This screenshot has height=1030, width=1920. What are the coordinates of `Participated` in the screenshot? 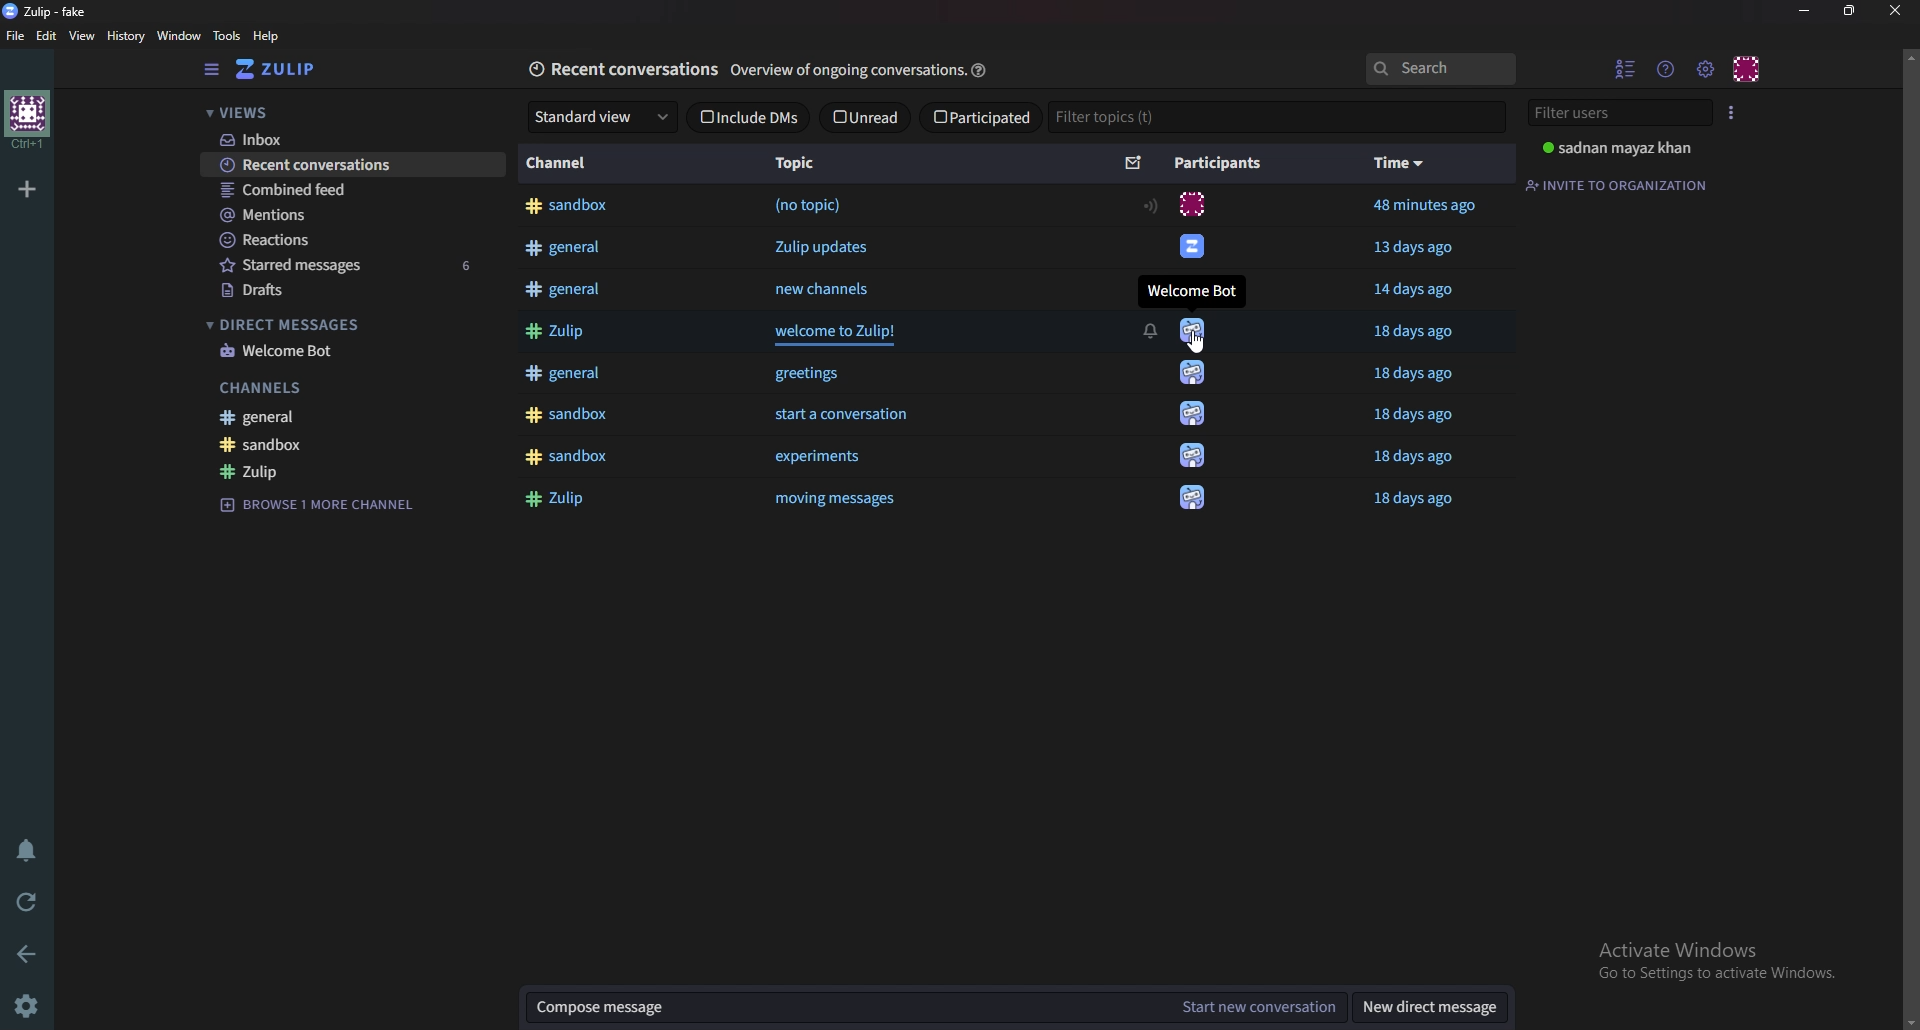 It's located at (983, 117).